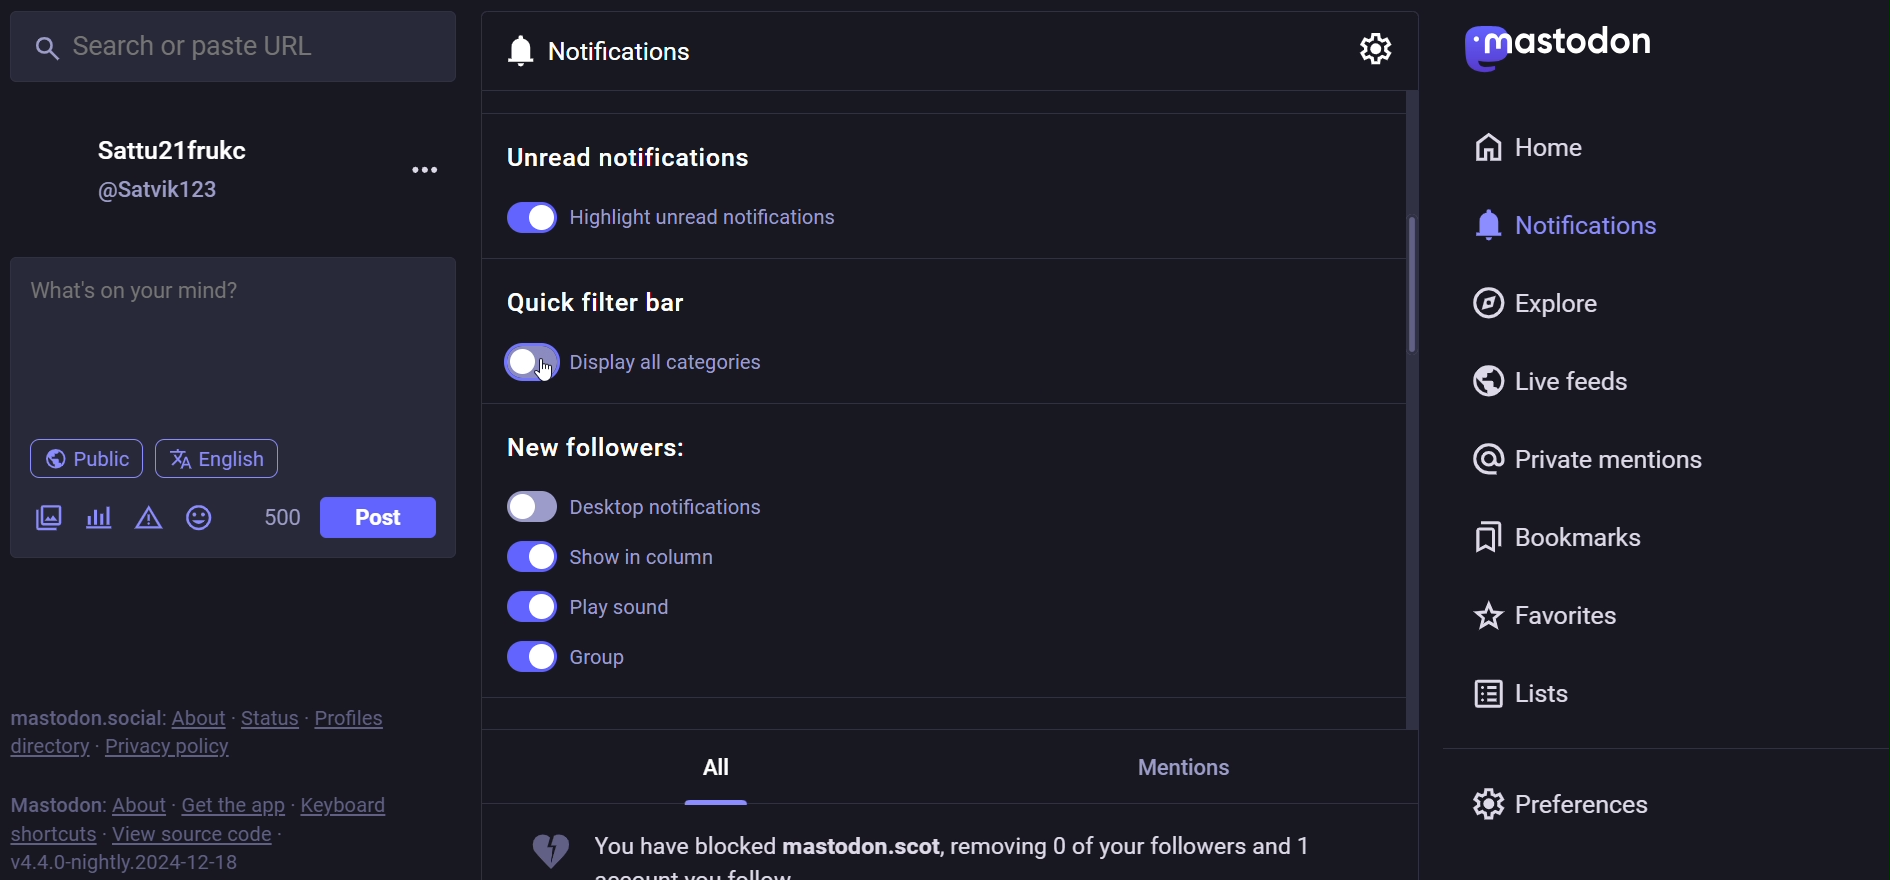 This screenshot has width=1890, height=880. Describe the element at coordinates (46, 520) in the screenshot. I see `image/video` at that location.